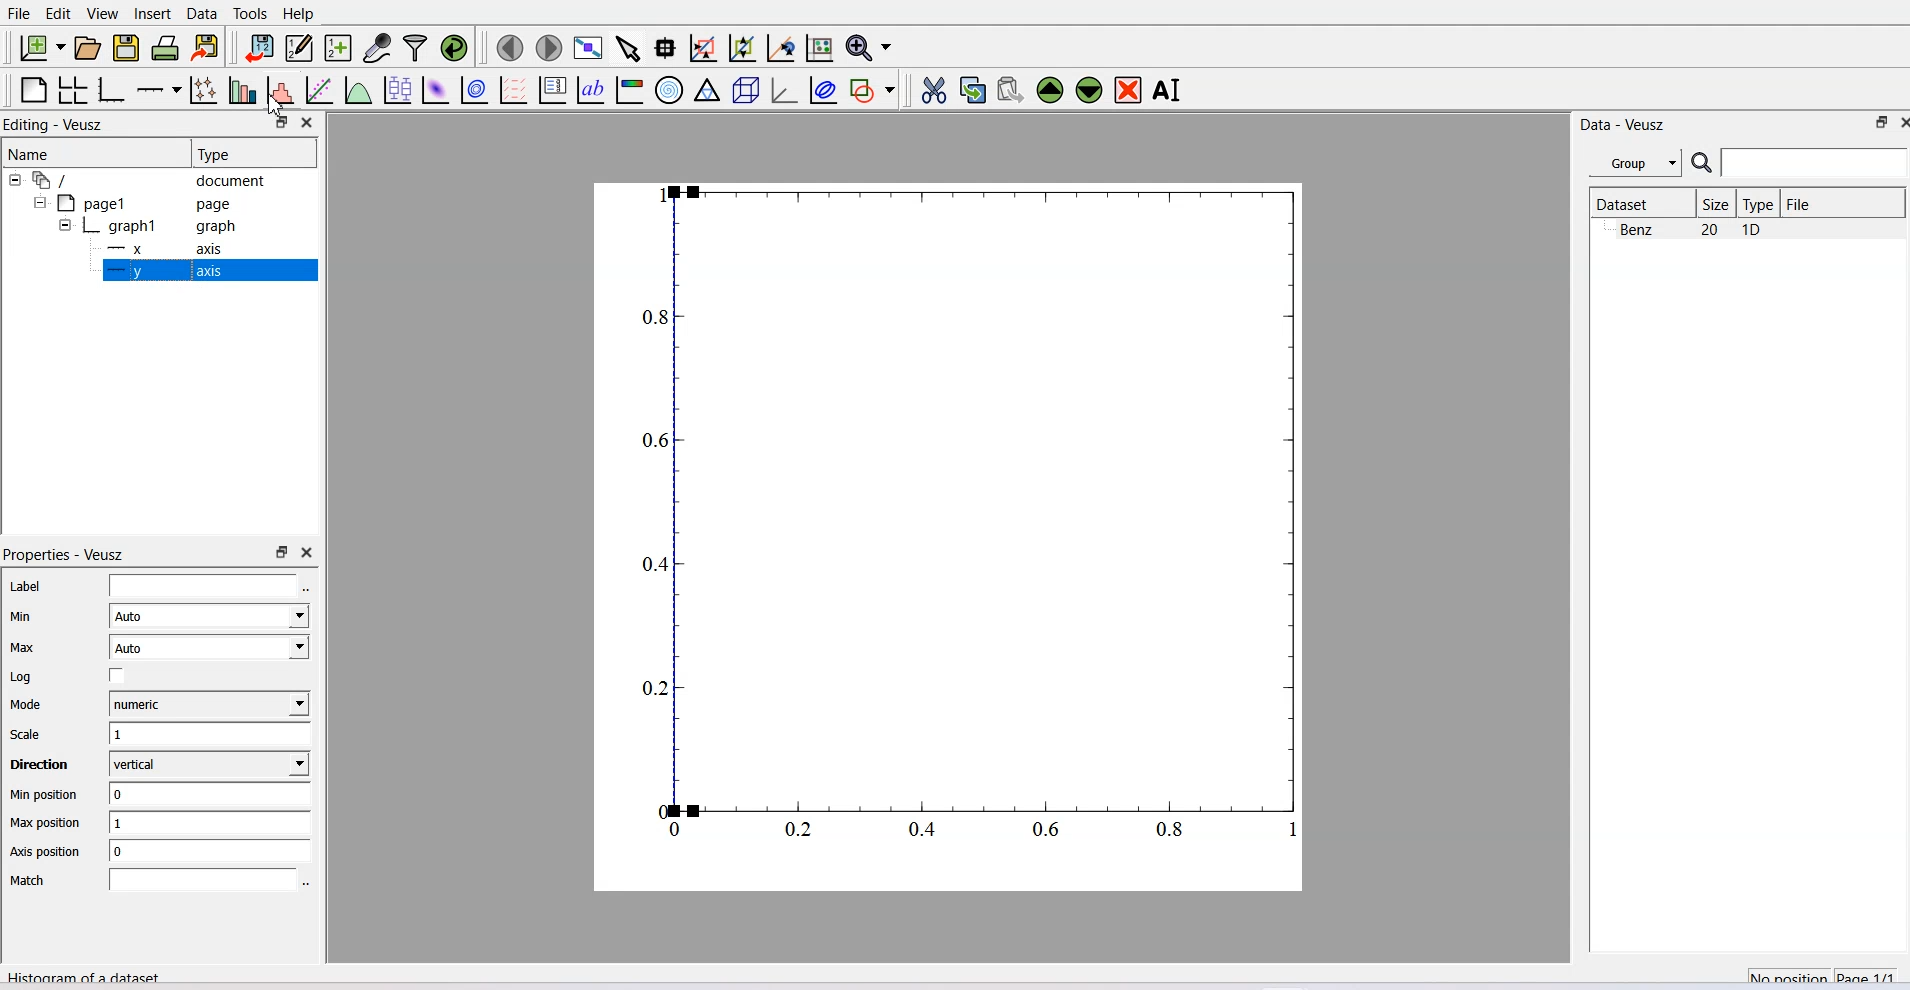 This screenshot has width=1910, height=990. What do you see at coordinates (202, 14) in the screenshot?
I see `Data` at bounding box center [202, 14].